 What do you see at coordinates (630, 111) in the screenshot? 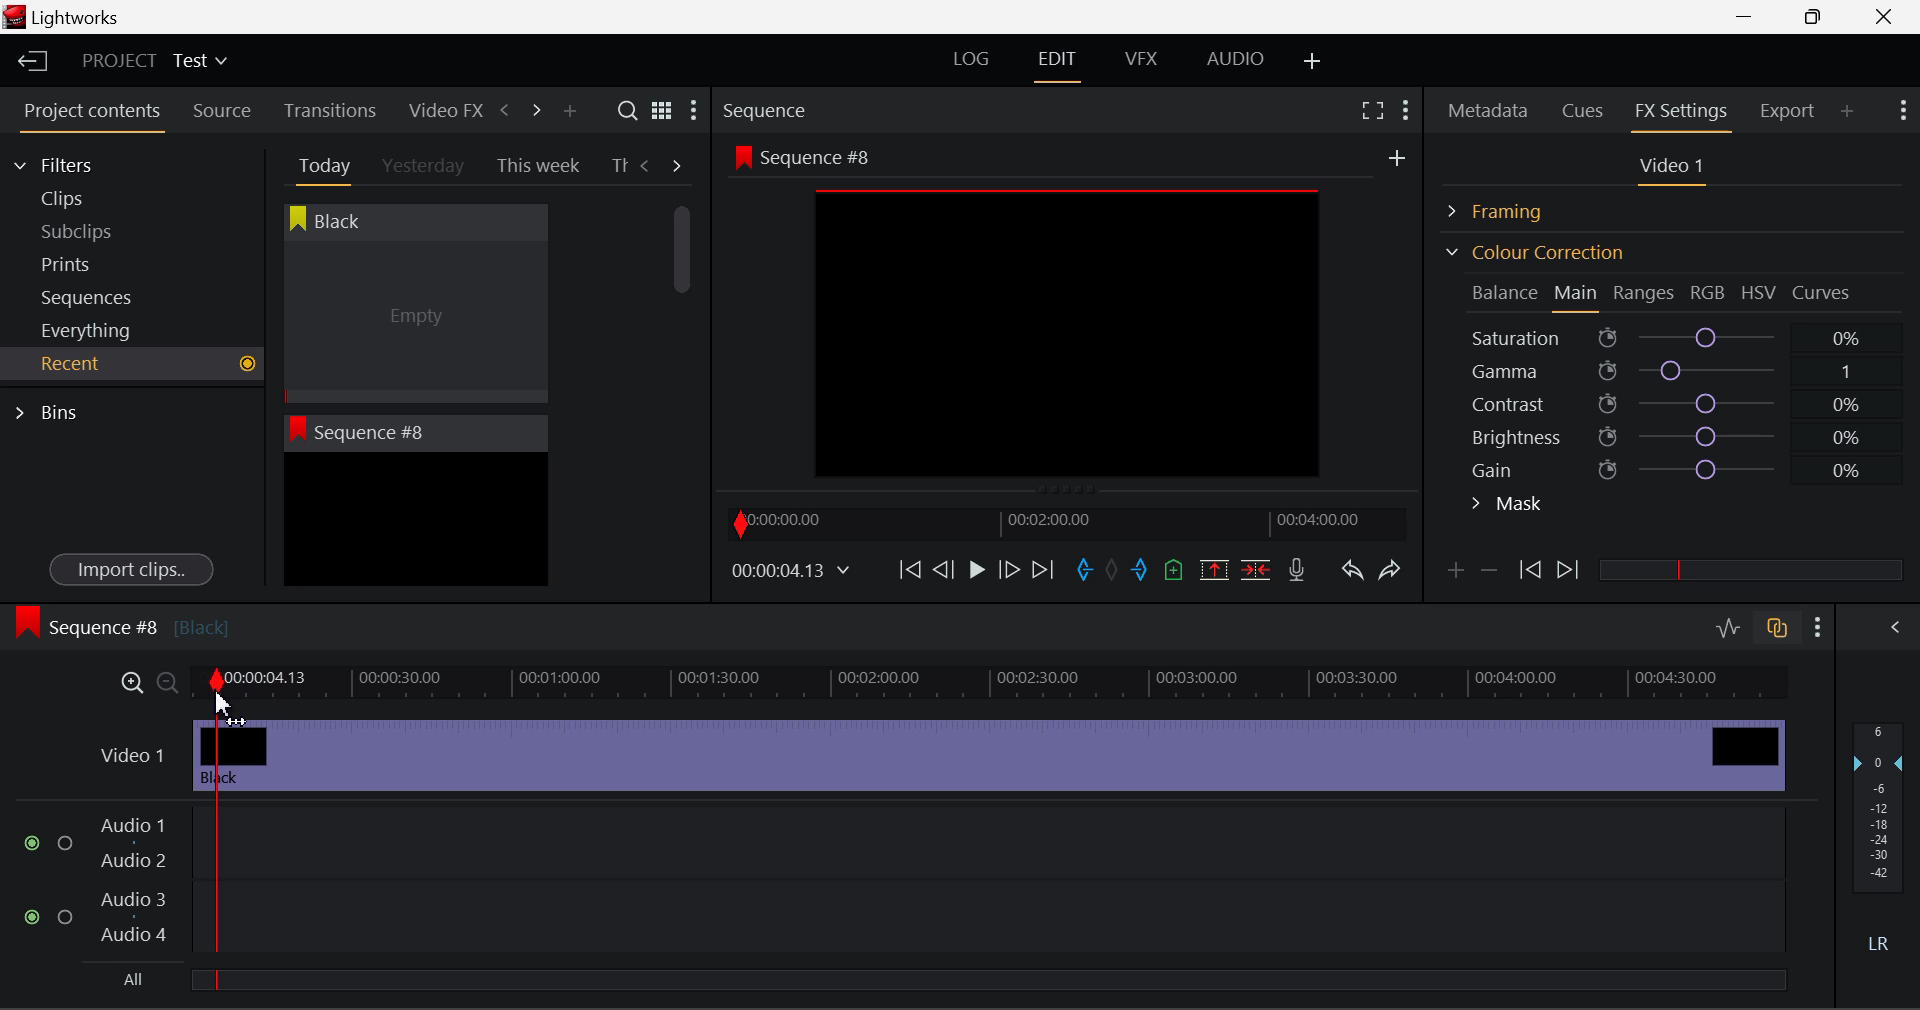
I see `Search` at bounding box center [630, 111].